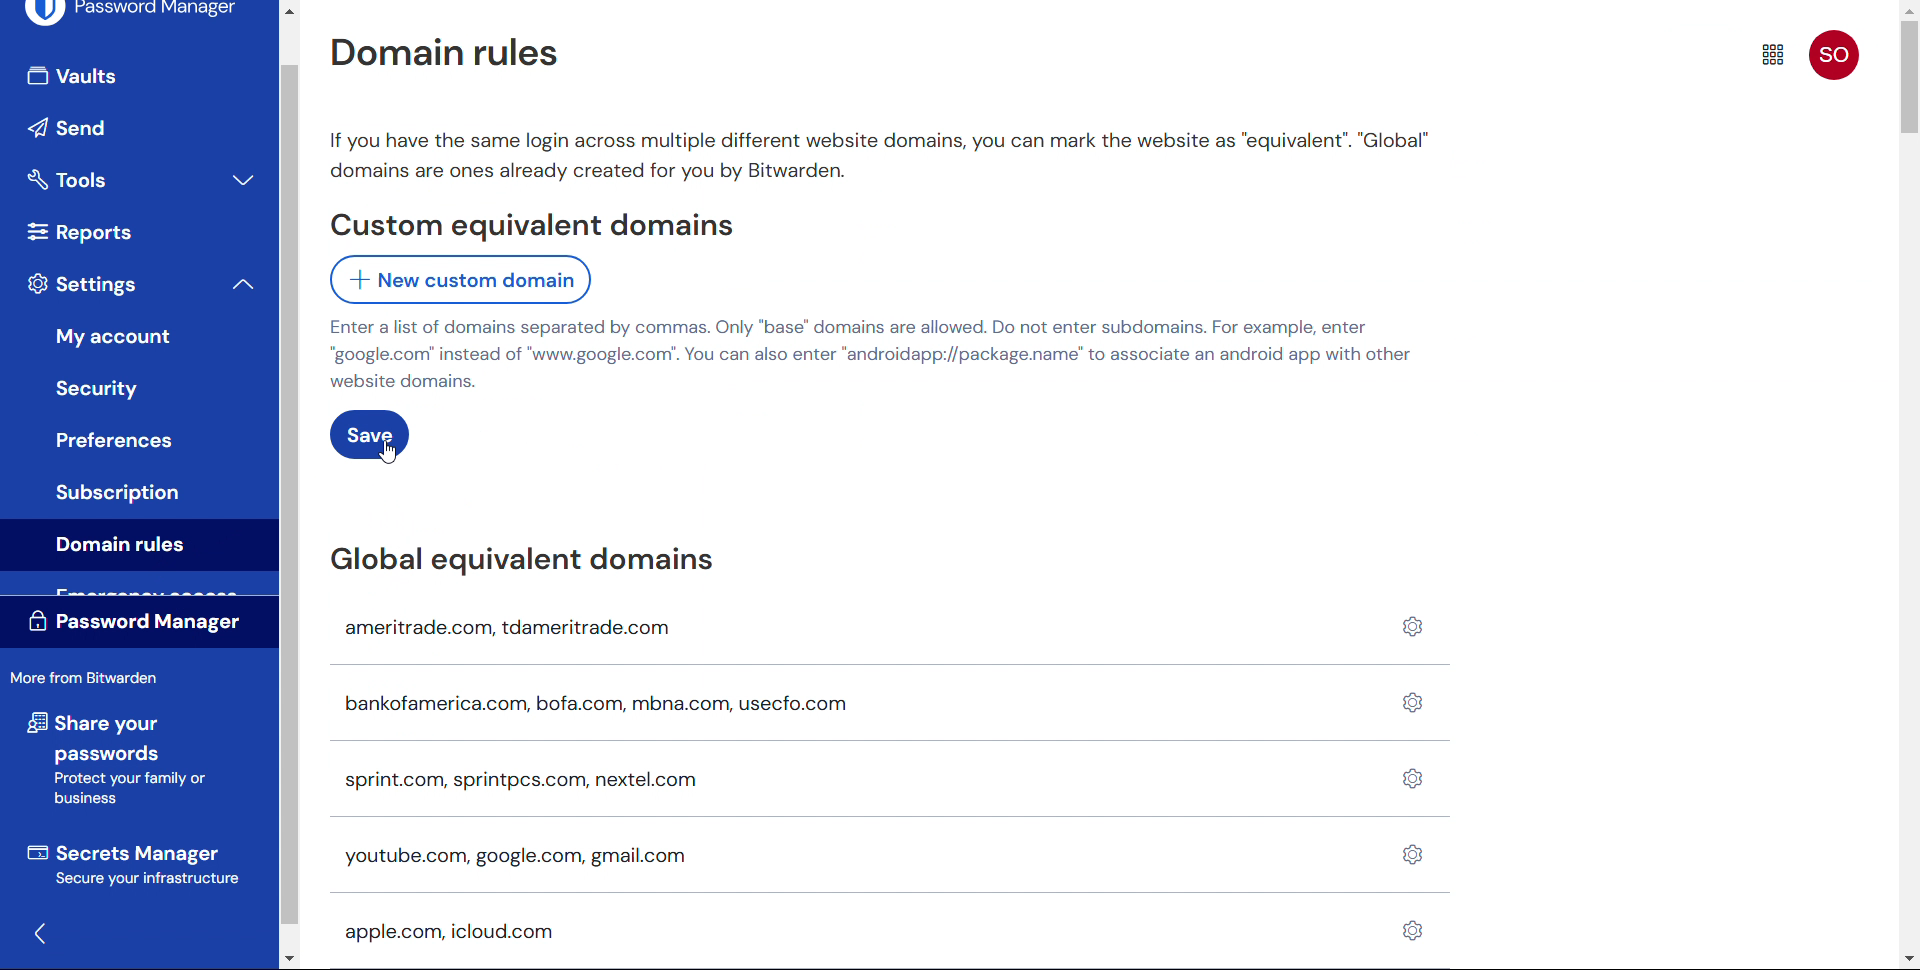 This screenshot has width=1920, height=970. Describe the element at coordinates (288, 9) in the screenshot. I see `Scroll up ` at that location.